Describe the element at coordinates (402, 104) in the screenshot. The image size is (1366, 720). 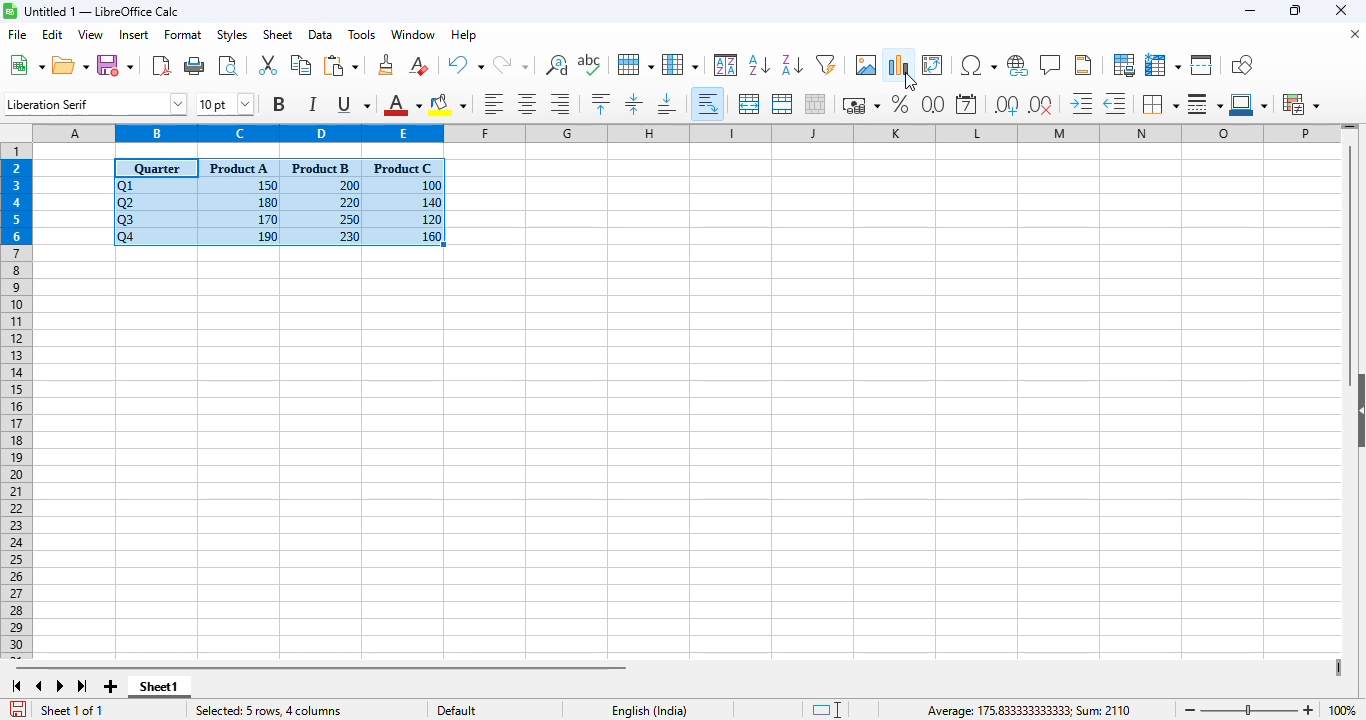
I see `font color` at that location.